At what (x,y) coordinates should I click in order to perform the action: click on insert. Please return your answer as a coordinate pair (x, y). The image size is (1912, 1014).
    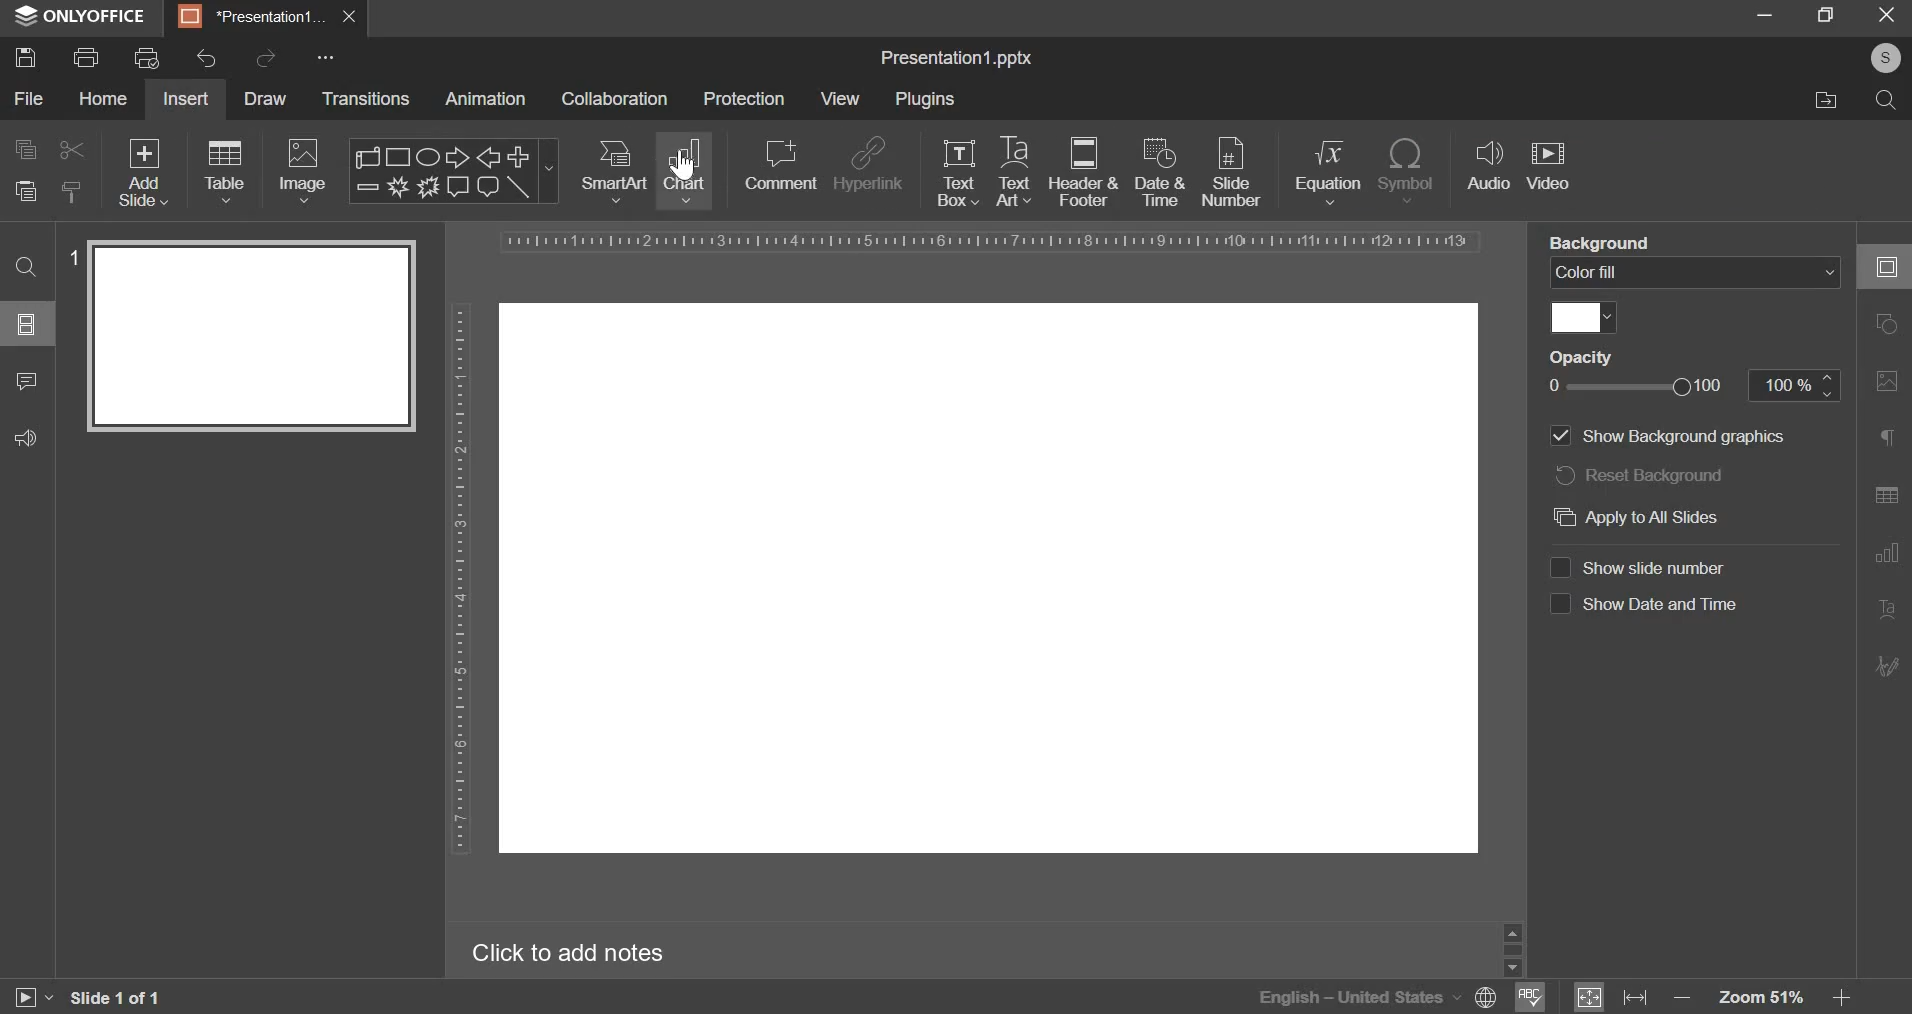
    Looking at the image, I should click on (184, 99).